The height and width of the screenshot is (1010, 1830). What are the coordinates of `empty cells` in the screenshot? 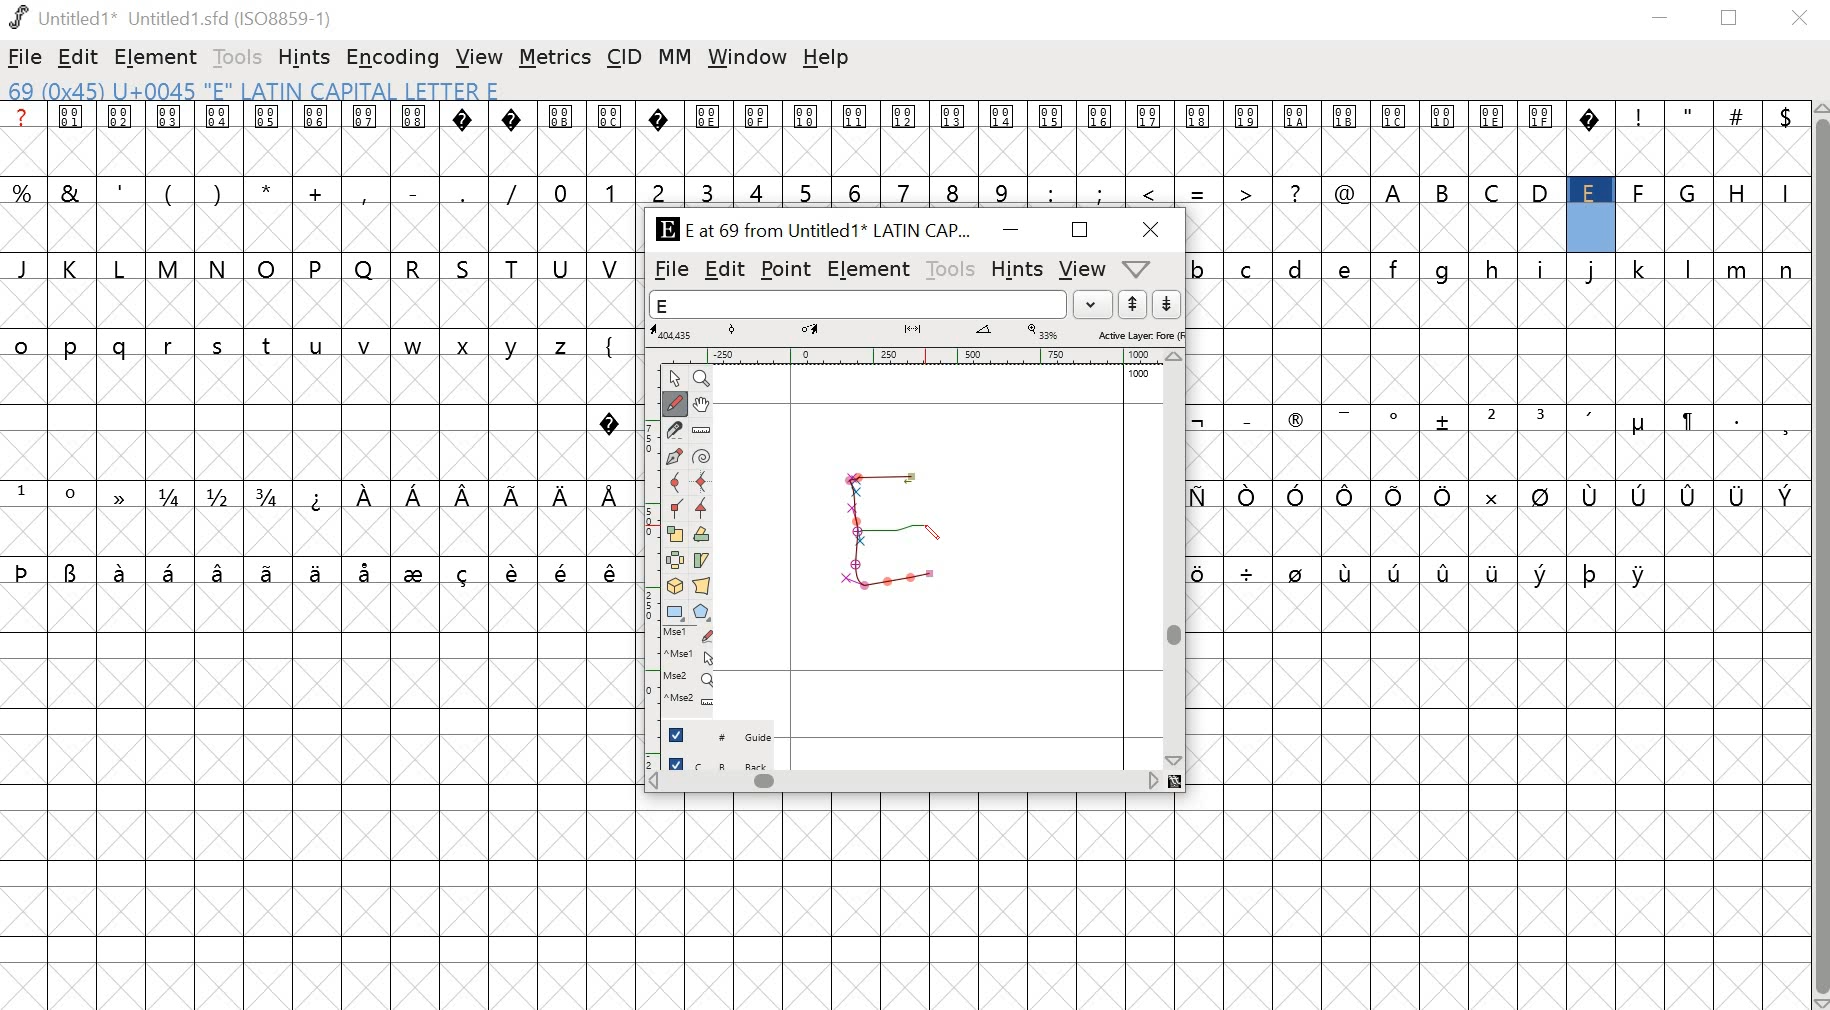 It's located at (1500, 796).